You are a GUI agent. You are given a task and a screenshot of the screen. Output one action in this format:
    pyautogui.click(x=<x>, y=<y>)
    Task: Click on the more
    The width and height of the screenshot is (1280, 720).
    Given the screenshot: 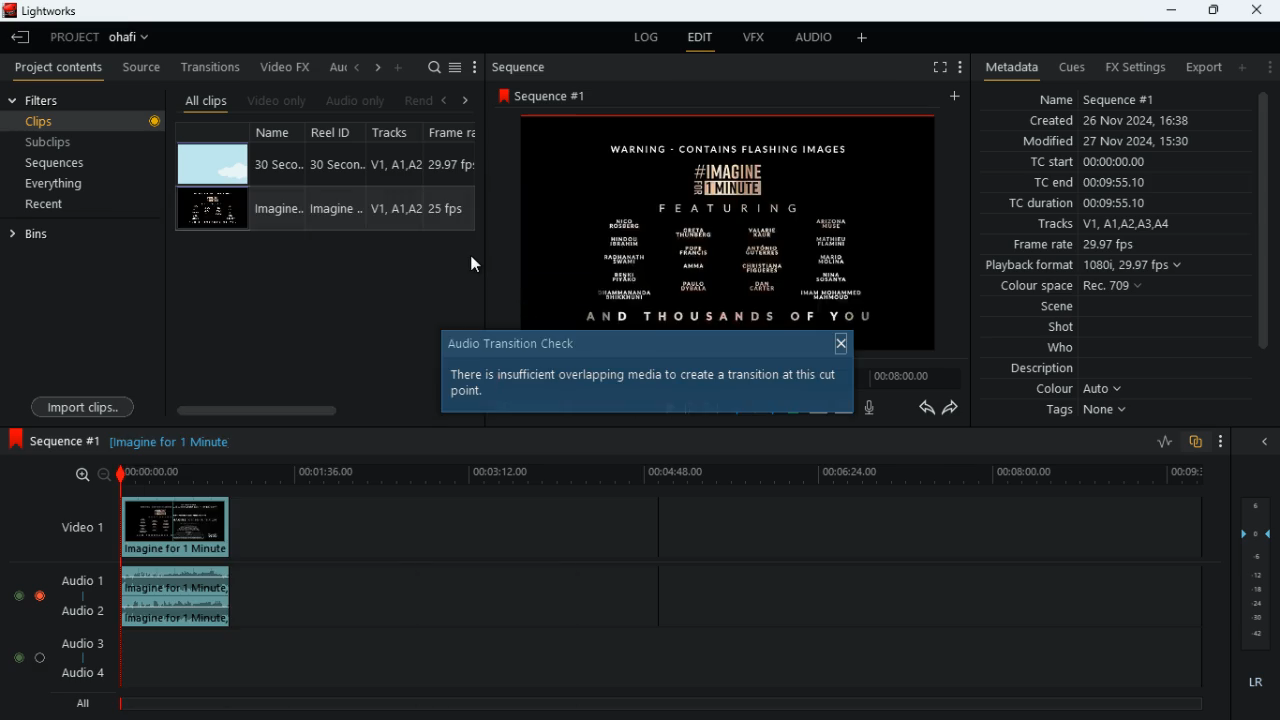 What is the action you would take?
    pyautogui.click(x=958, y=66)
    